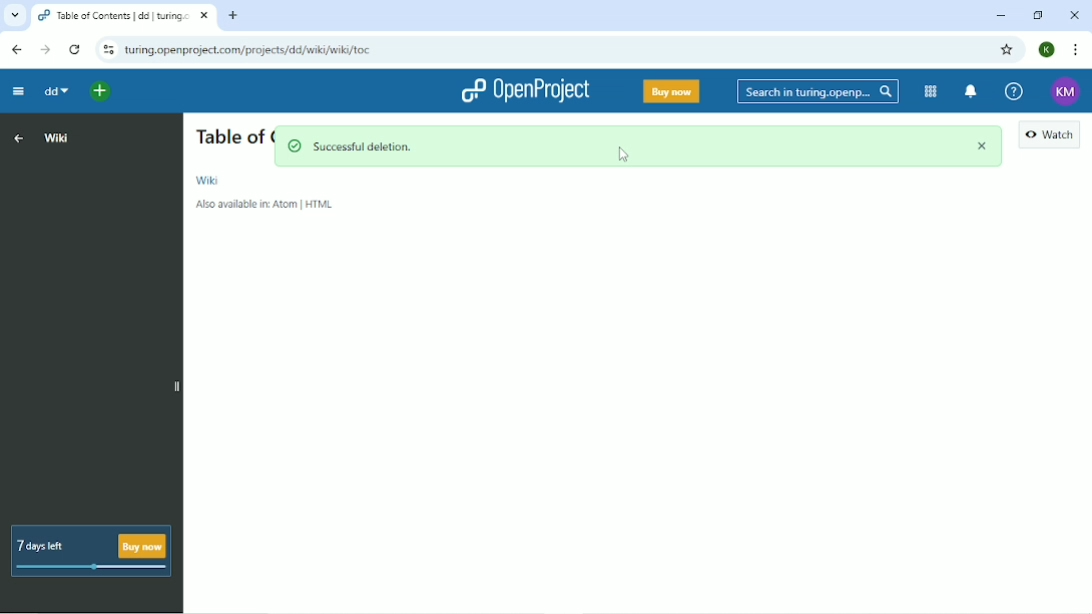 The width and height of the screenshot is (1092, 614). Describe the element at coordinates (55, 93) in the screenshot. I see `dd` at that location.